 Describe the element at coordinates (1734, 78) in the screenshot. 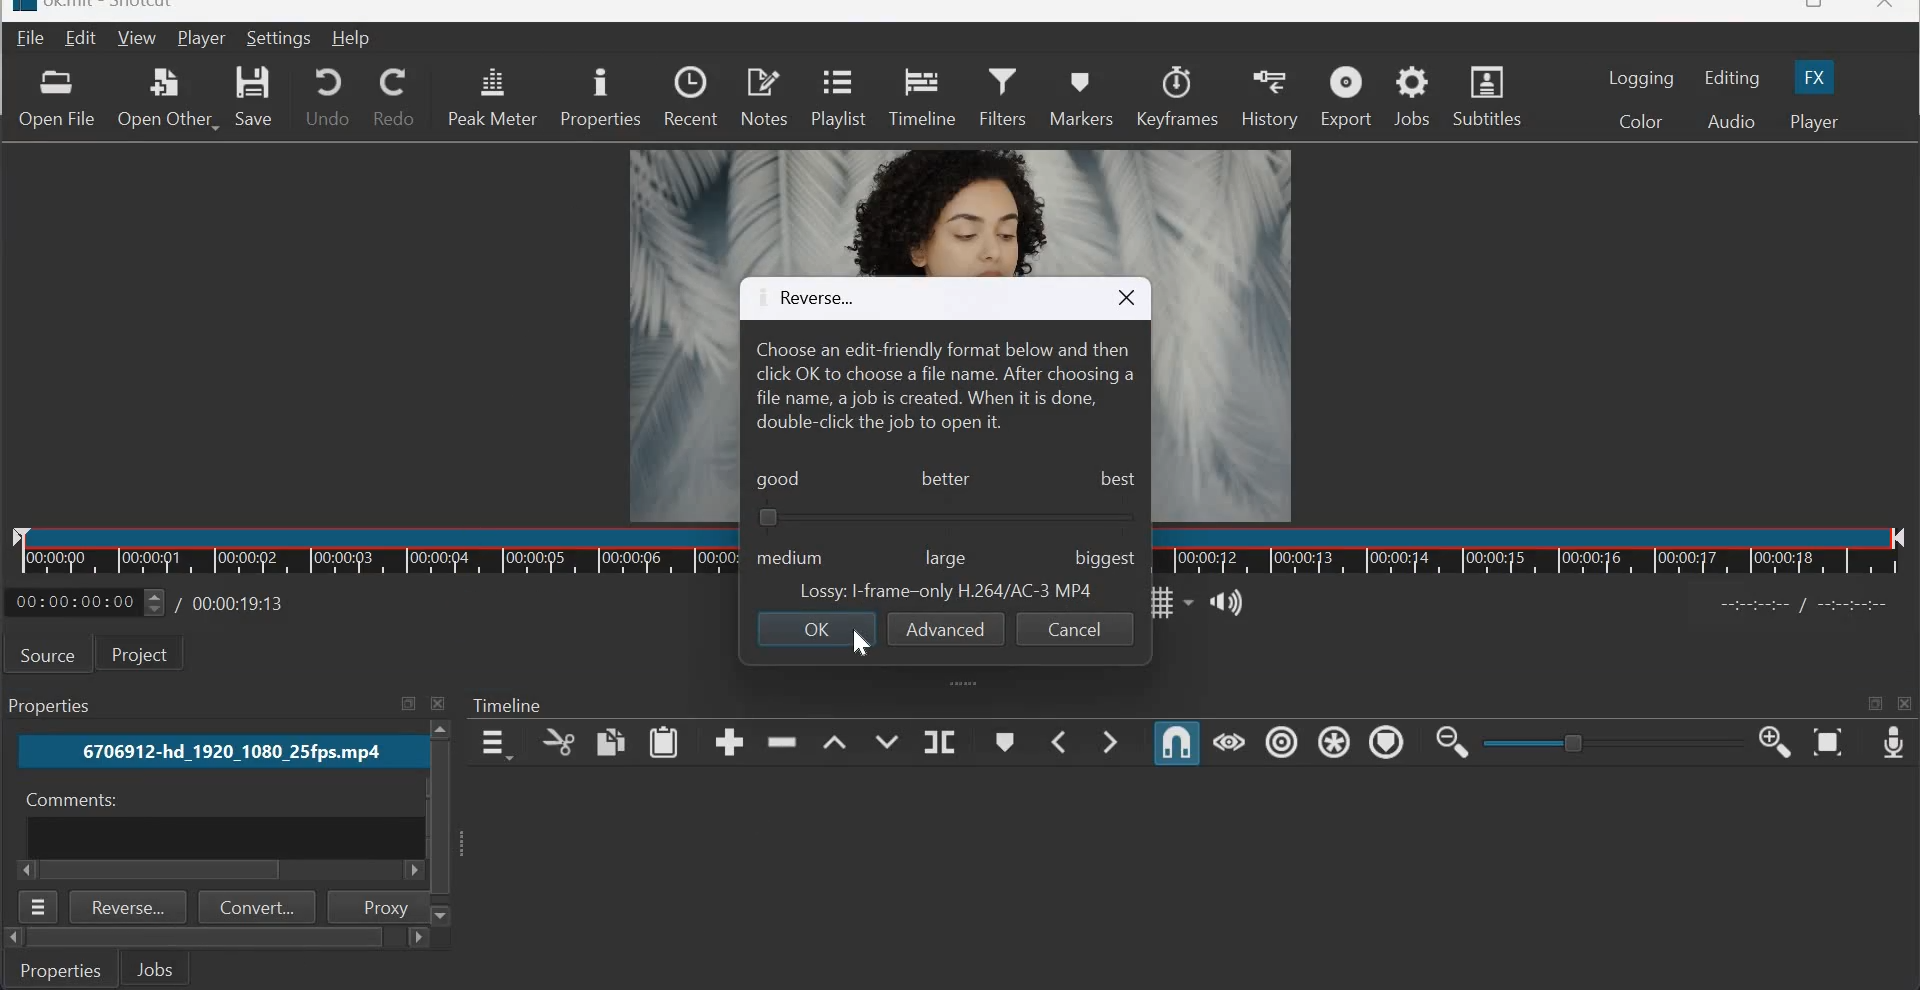

I see `Editing` at that location.